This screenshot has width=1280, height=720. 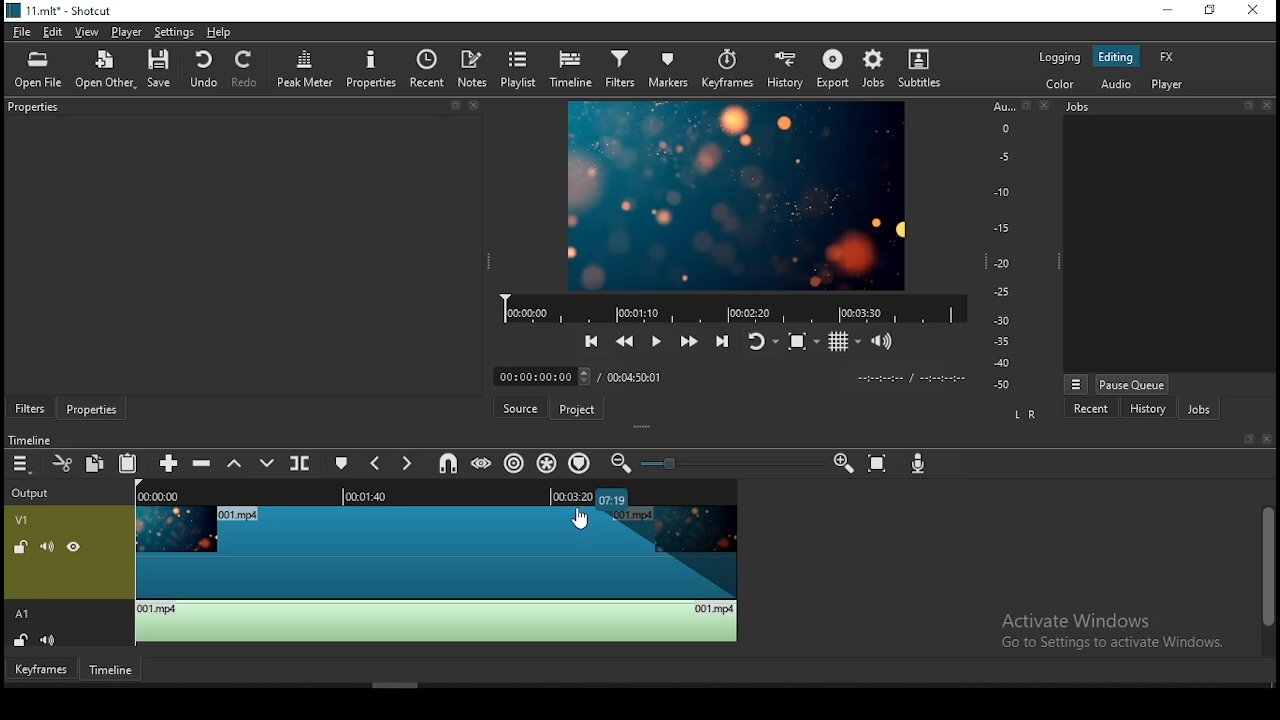 What do you see at coordinates (159, 66) in the screenshot?
I see `save` at bounding box center [159, 66].